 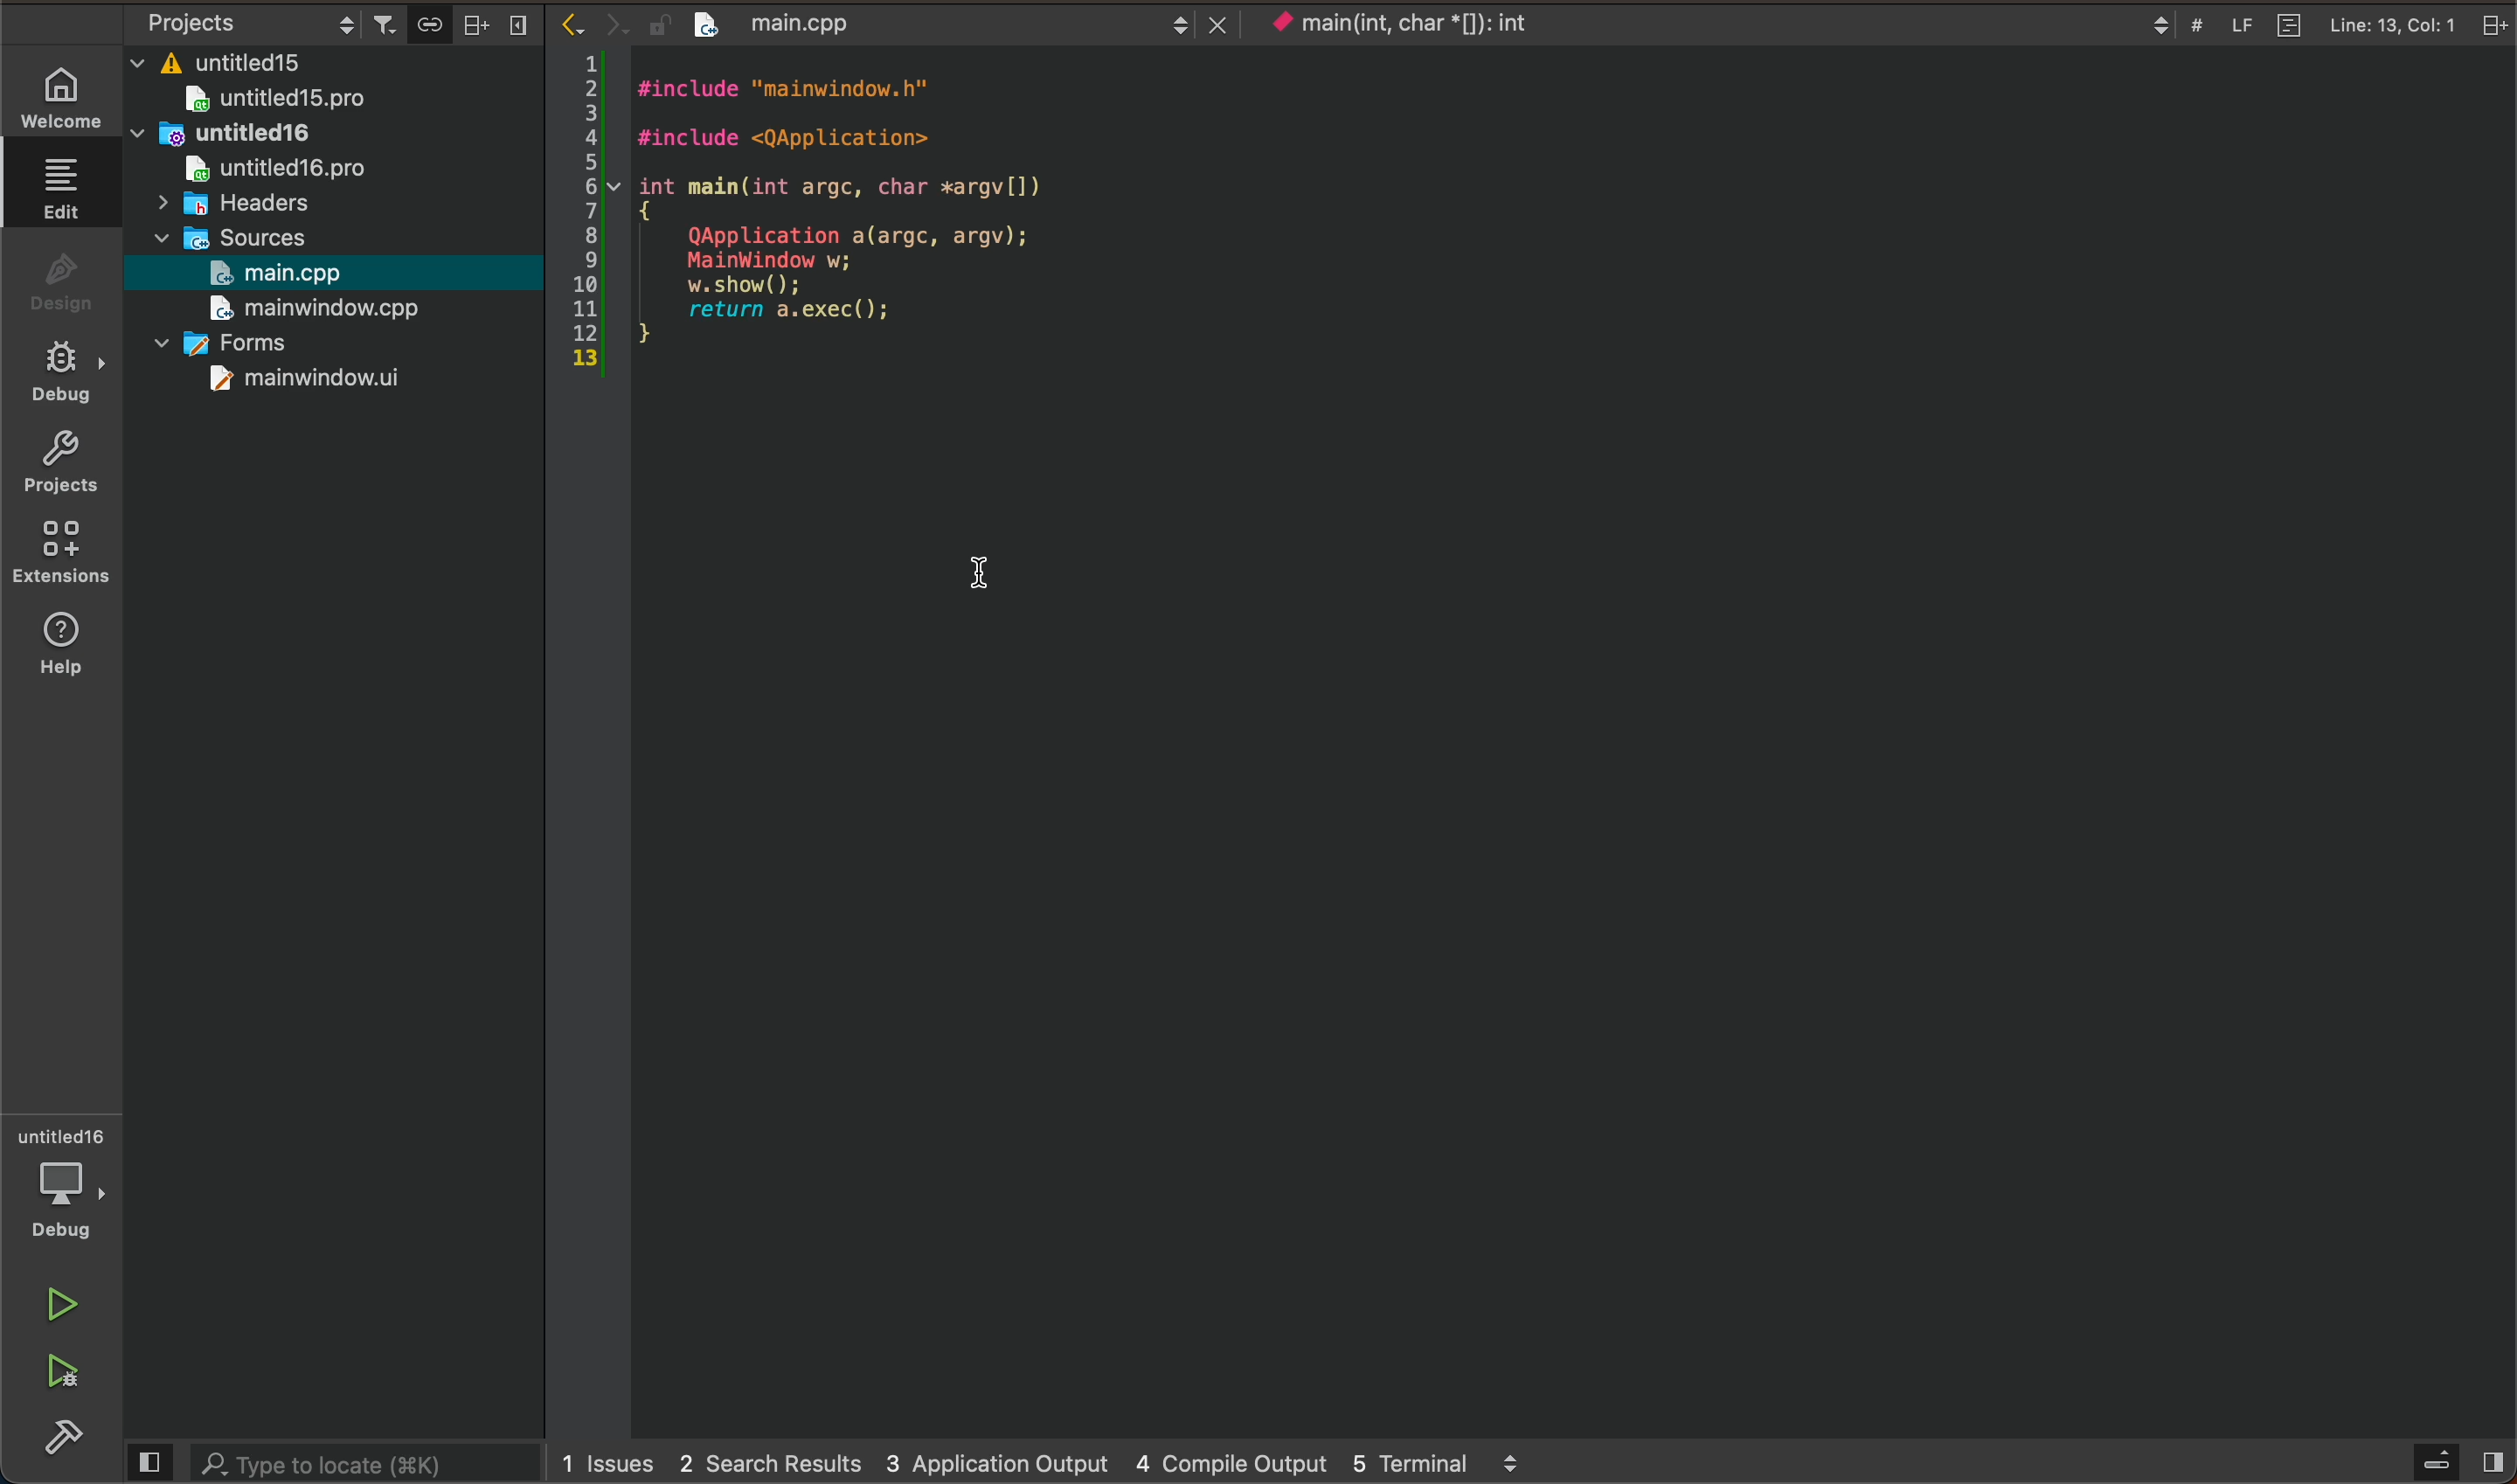 What do you see at coordinates (61, 87) in the screenshot?
I see `welcome` at bounding box center [61, 87].